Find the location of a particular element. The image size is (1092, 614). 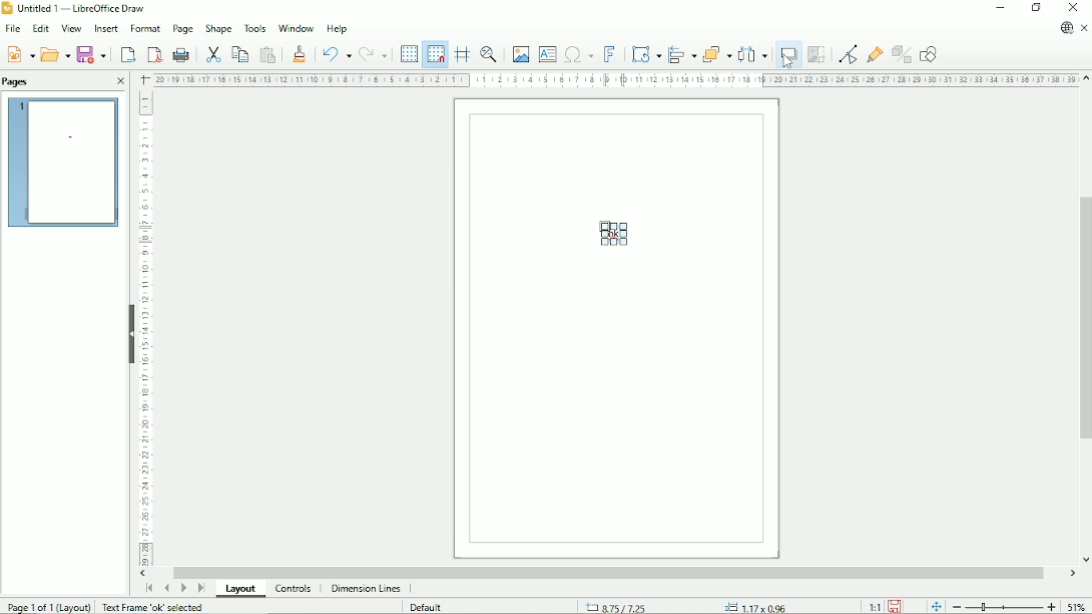

Open is located at coordinates (56, 54).